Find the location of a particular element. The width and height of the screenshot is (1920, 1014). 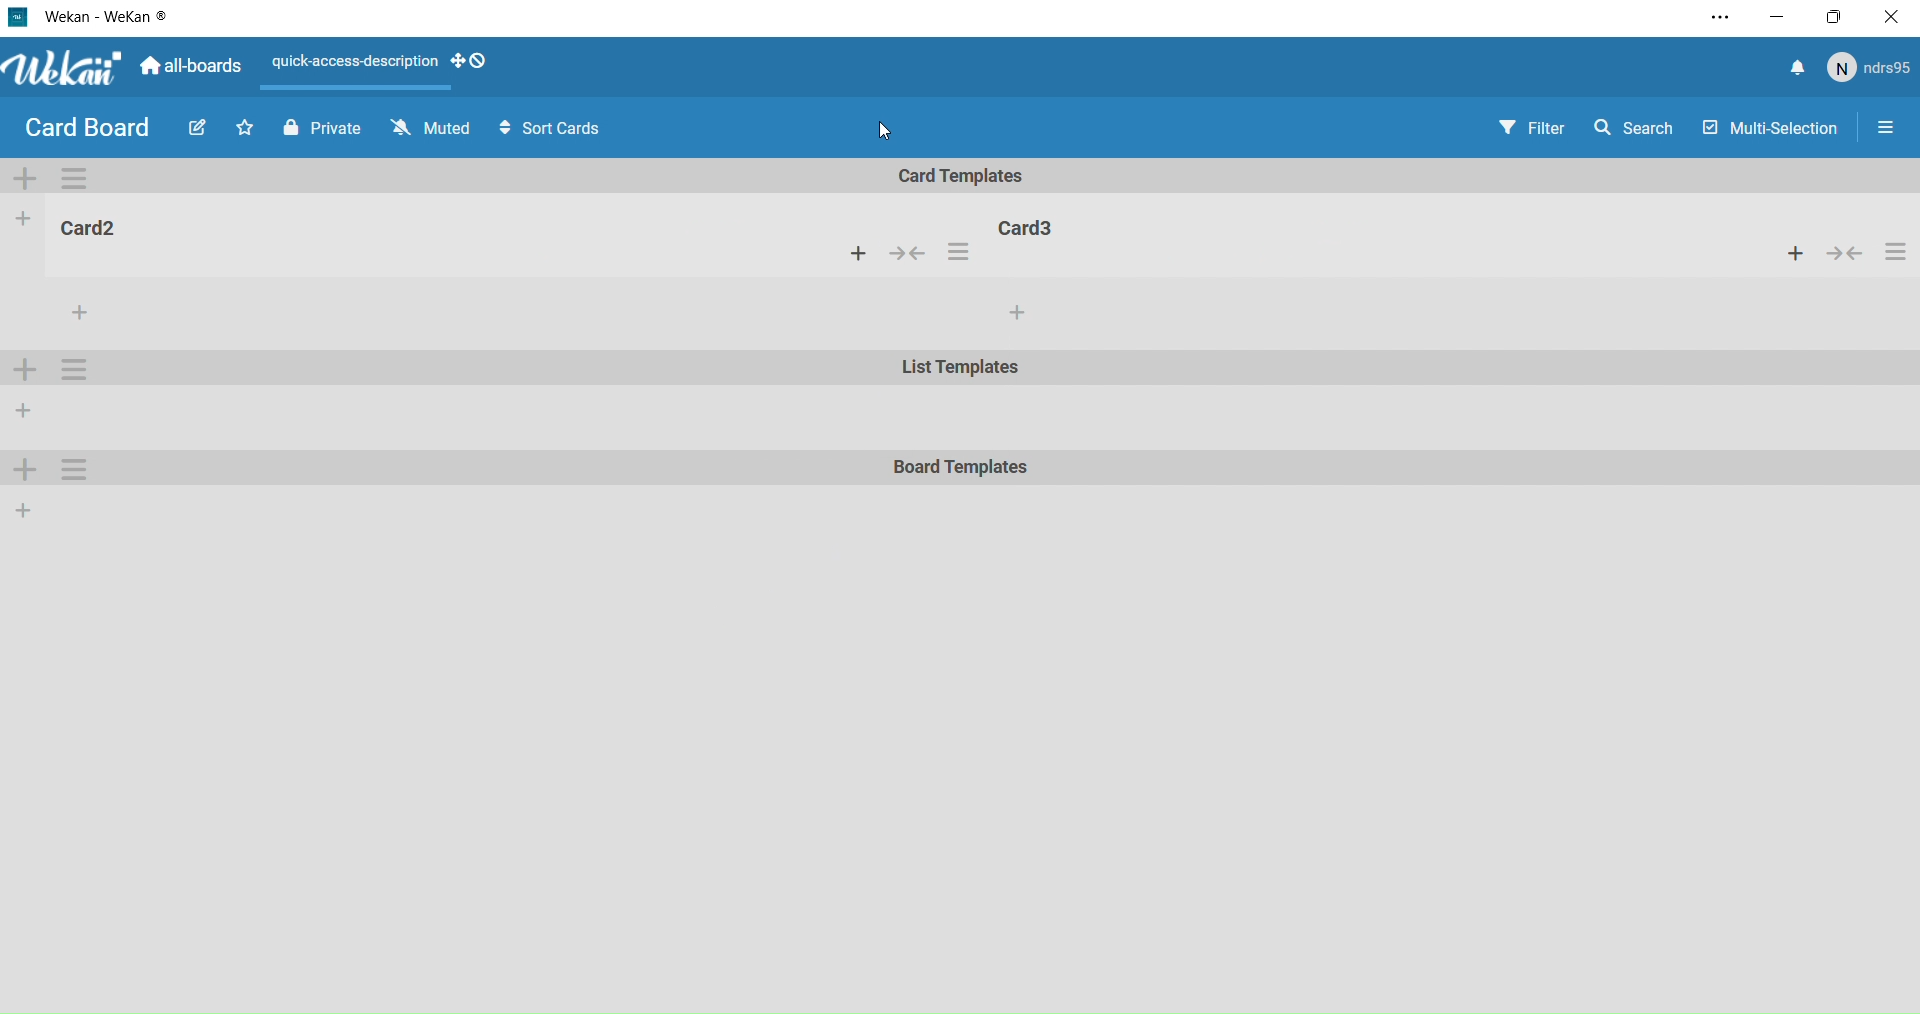

Actions is located at coordinates (354, 64).